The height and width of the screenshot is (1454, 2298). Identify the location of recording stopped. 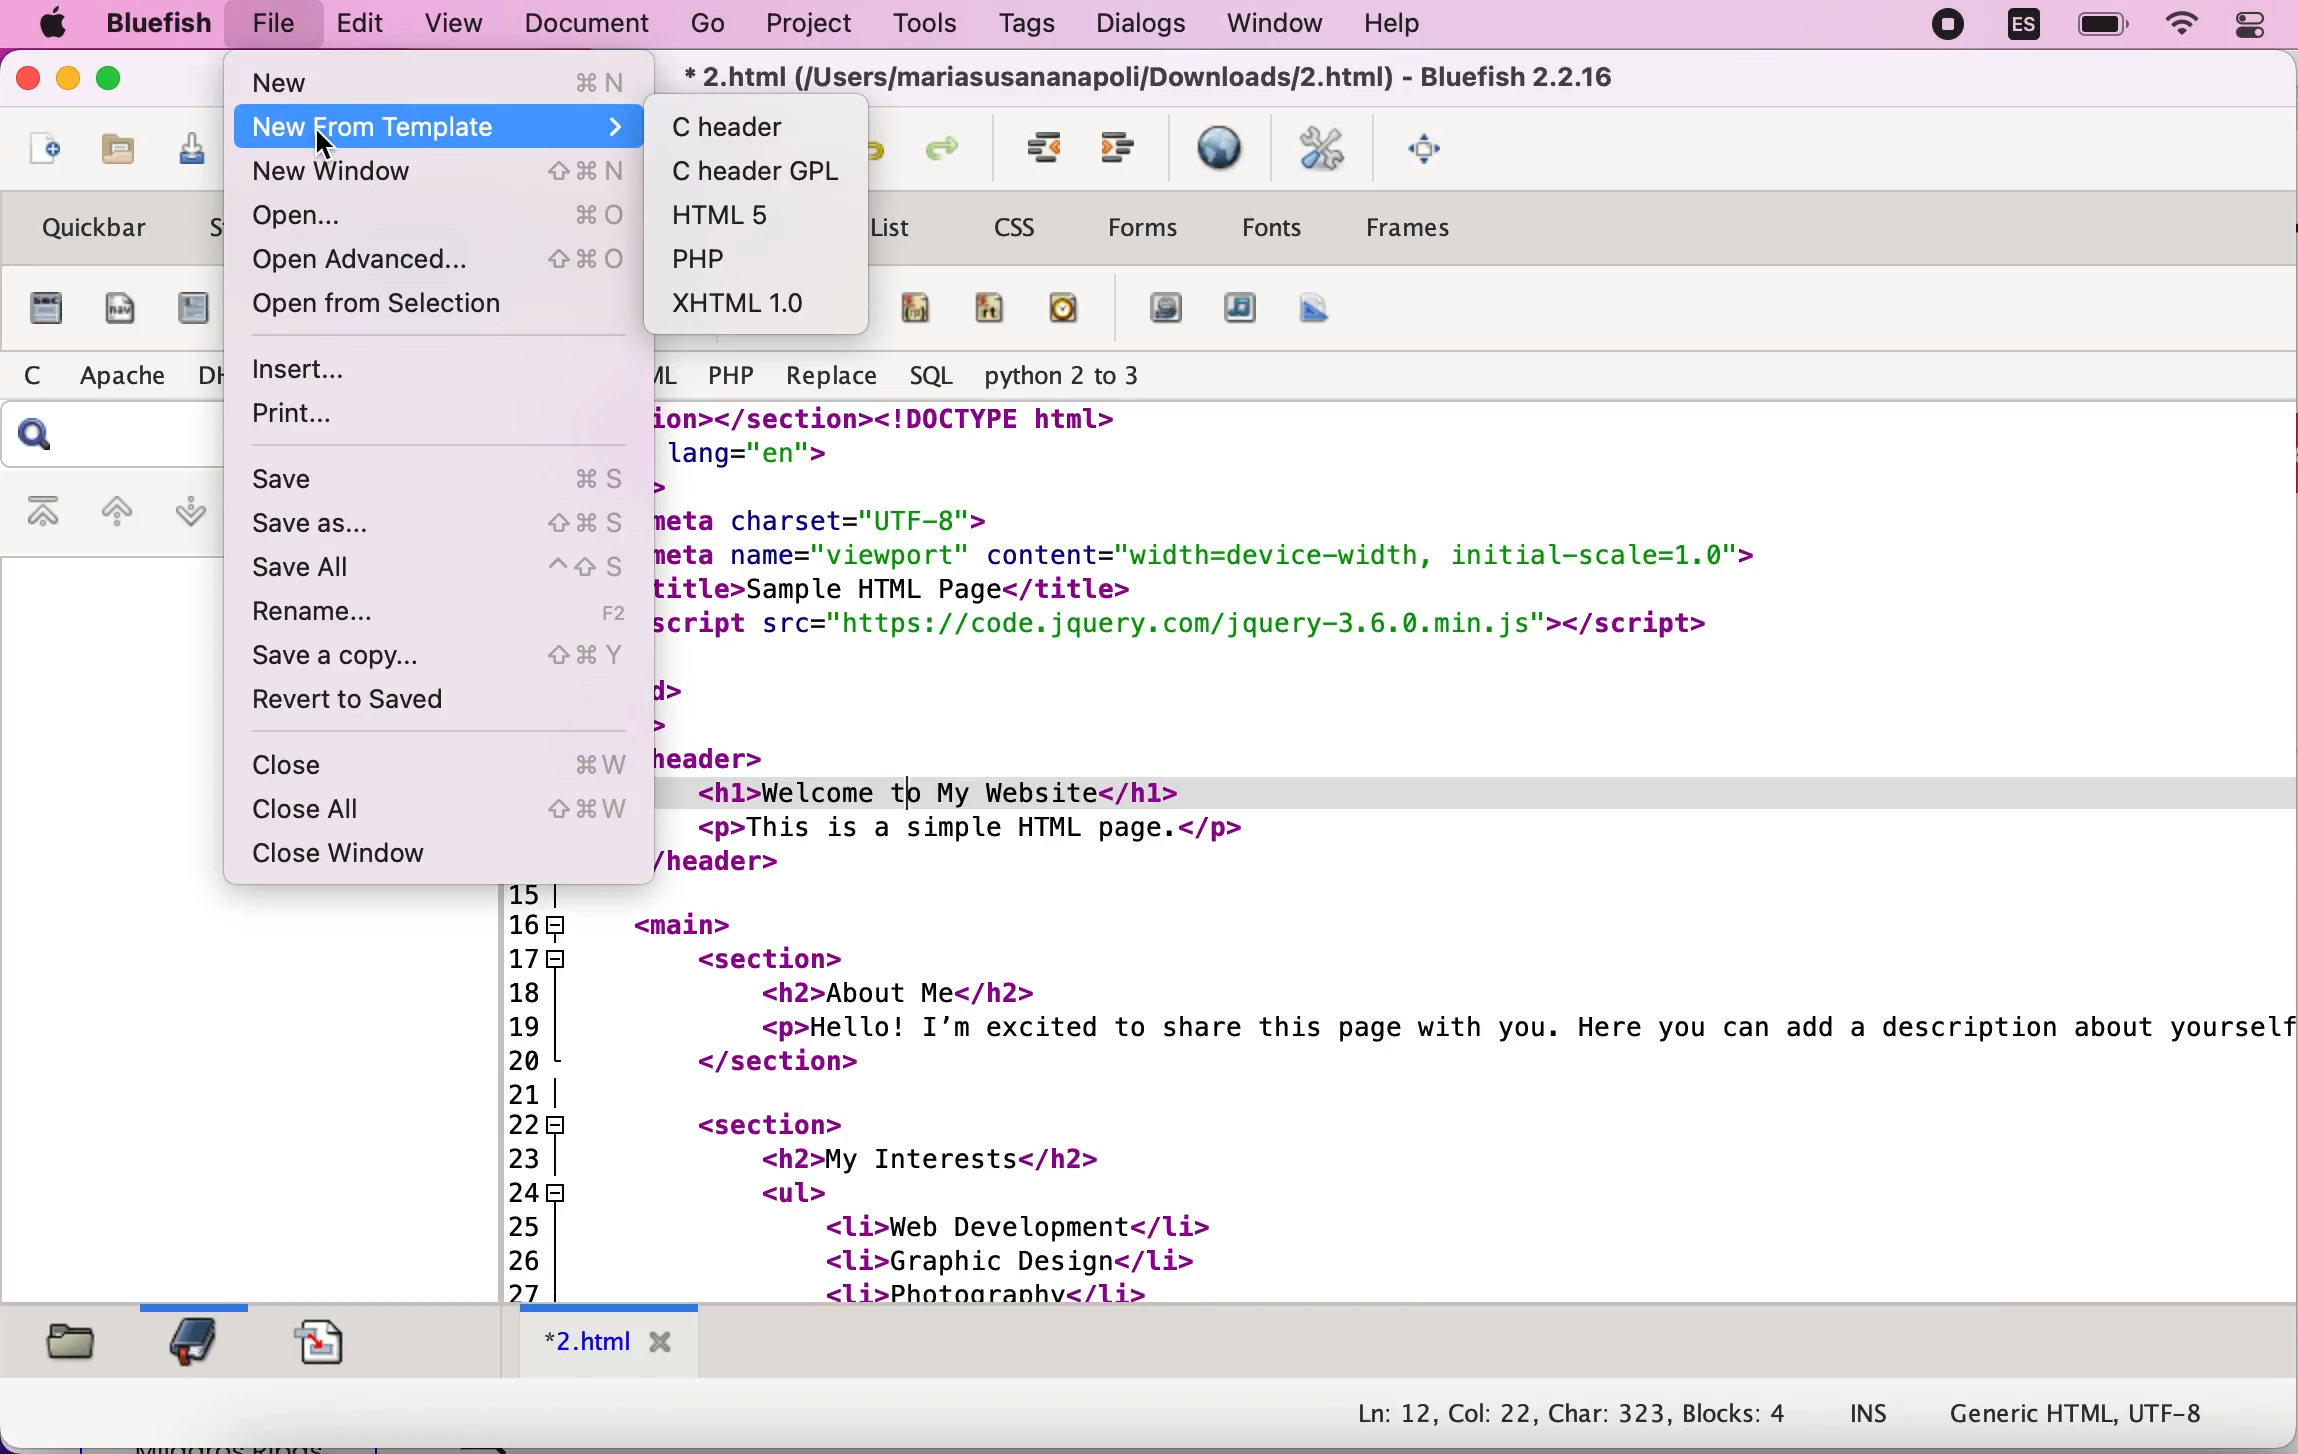
(1942, 25).